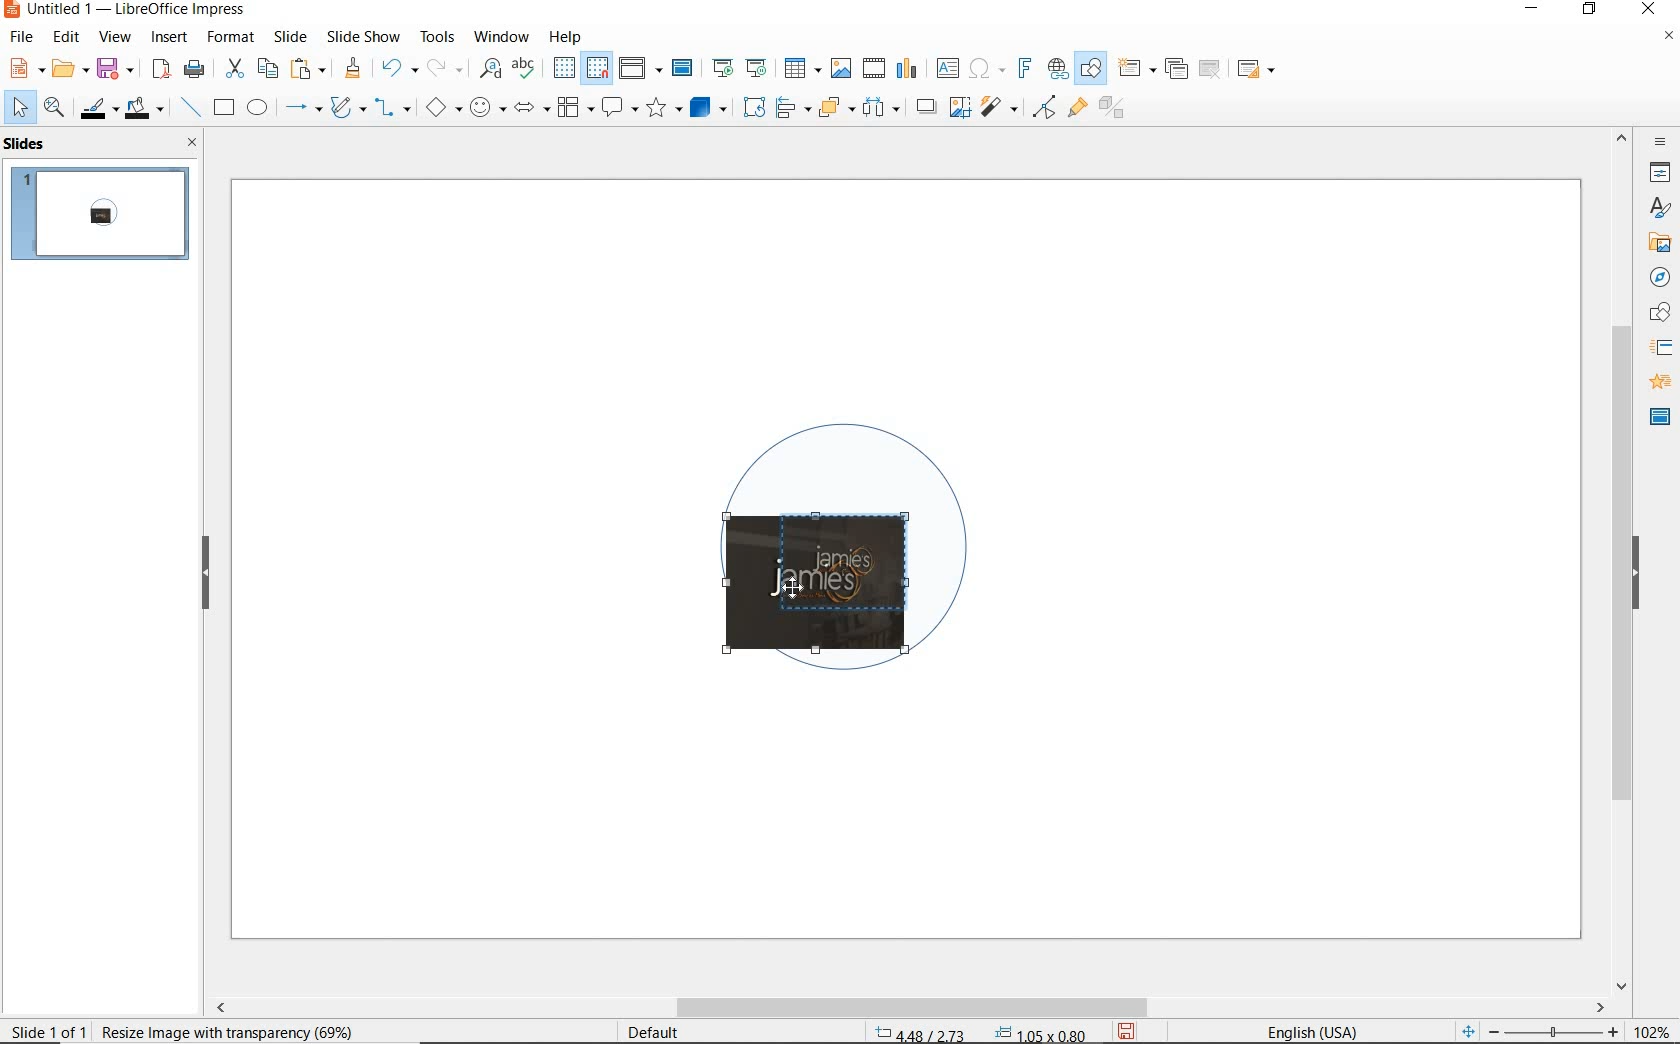 The width and height of the screenshot is (1680, 1044). Describe the element at coordinates (1660, 415) in the screenshot. I see `master slide` at that location.